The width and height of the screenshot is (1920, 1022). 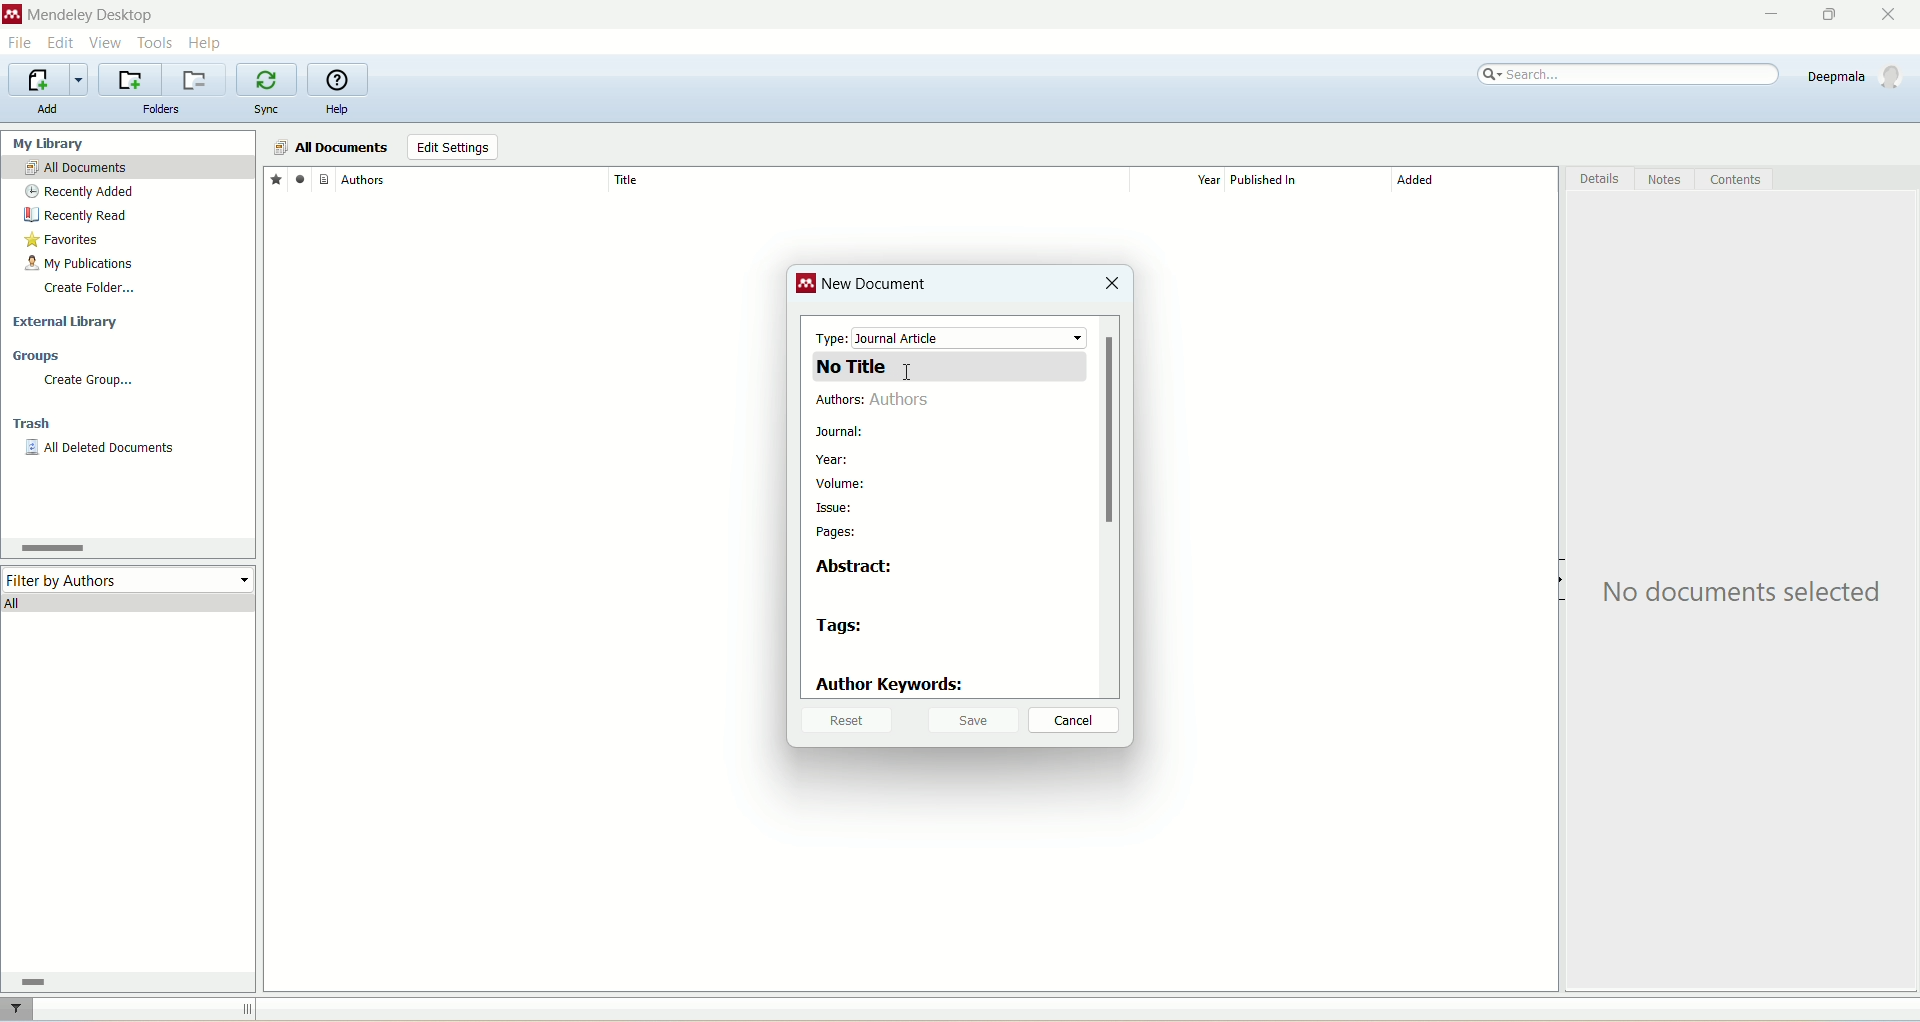 I want to click on favorites, so click(x=275, y=178).